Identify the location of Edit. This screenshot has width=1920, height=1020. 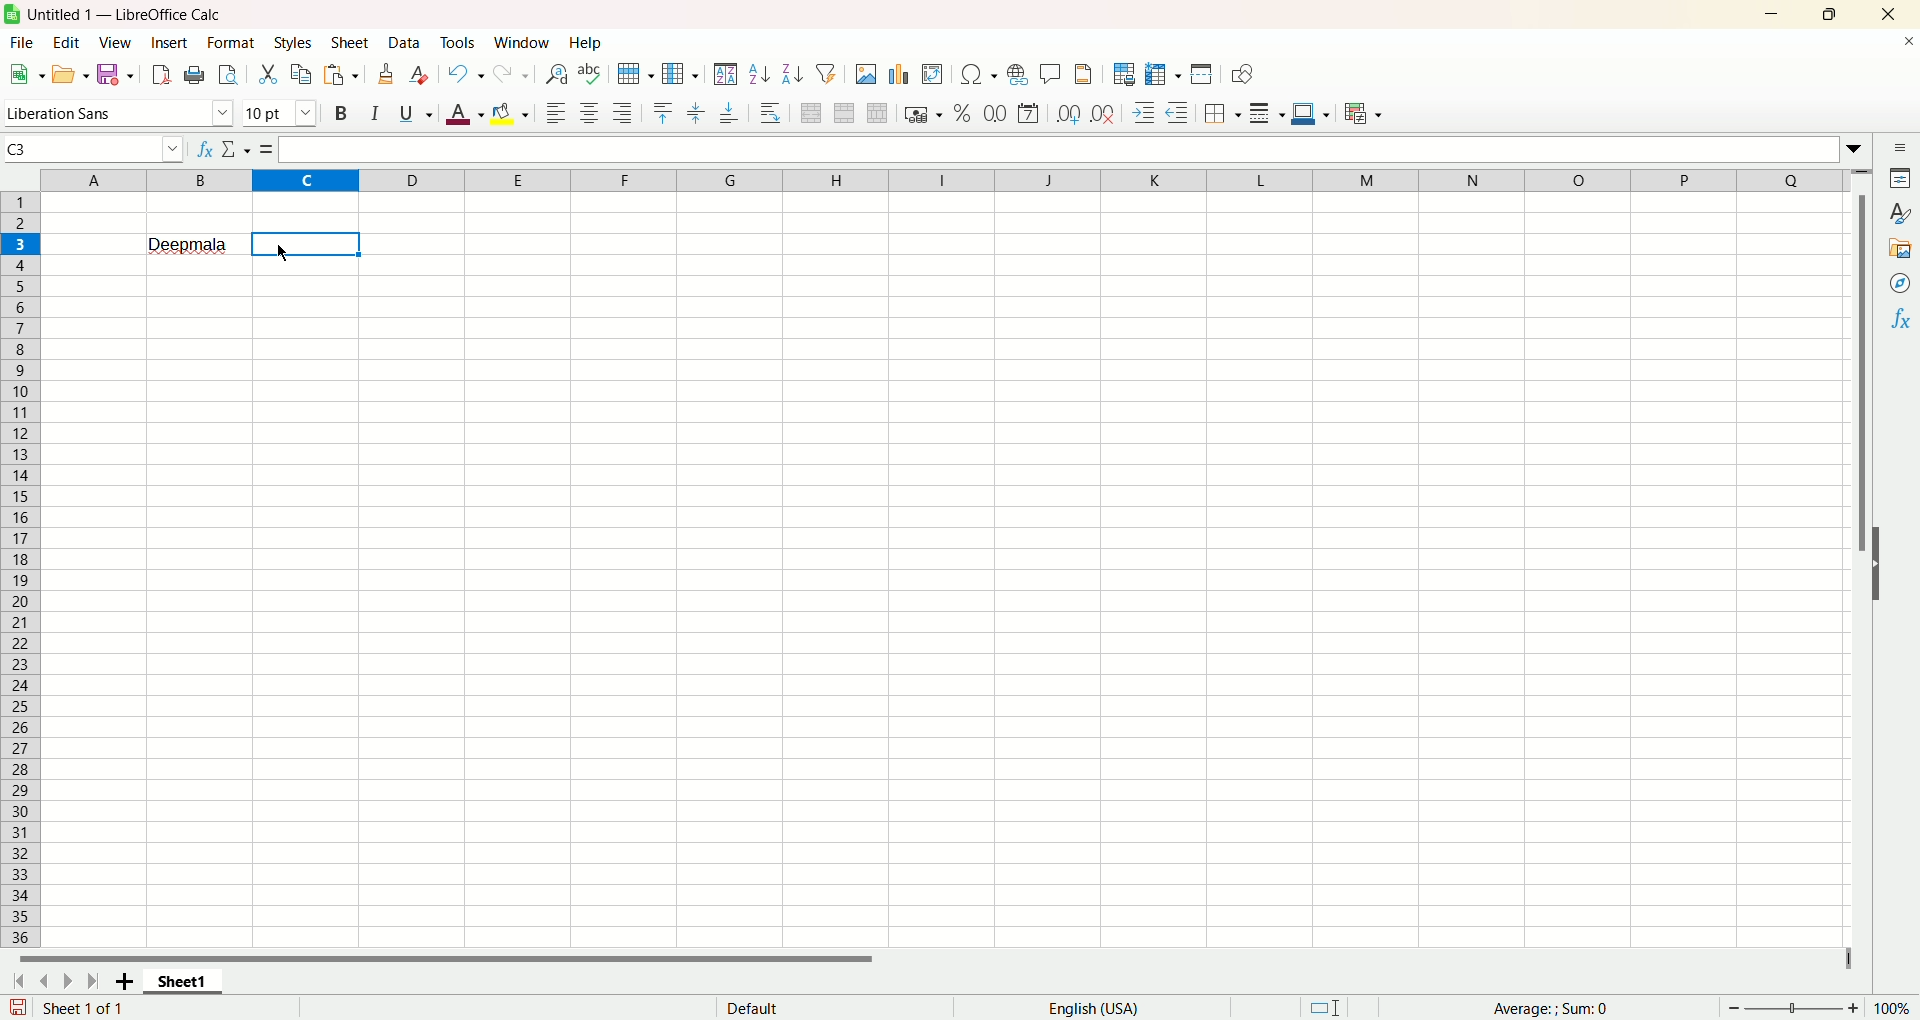
(71, 42).